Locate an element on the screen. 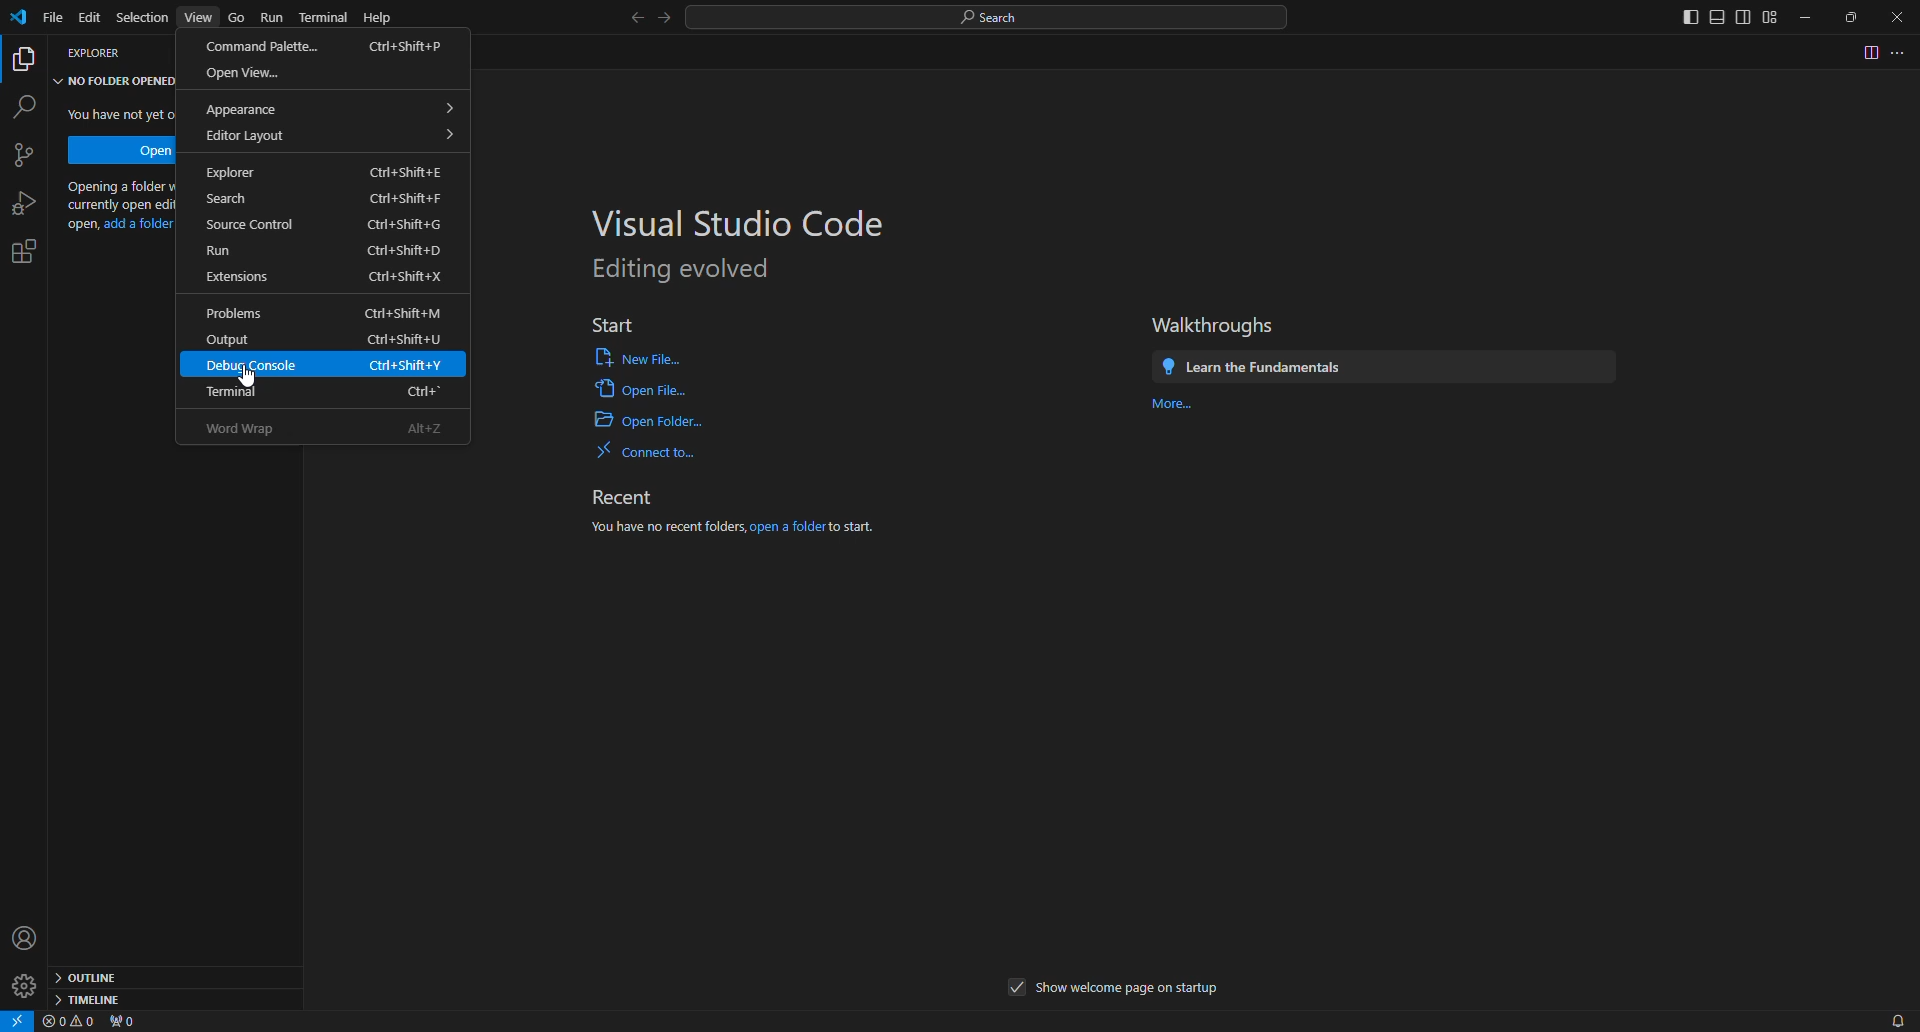  warnings is located at coordinates (67, 1022).